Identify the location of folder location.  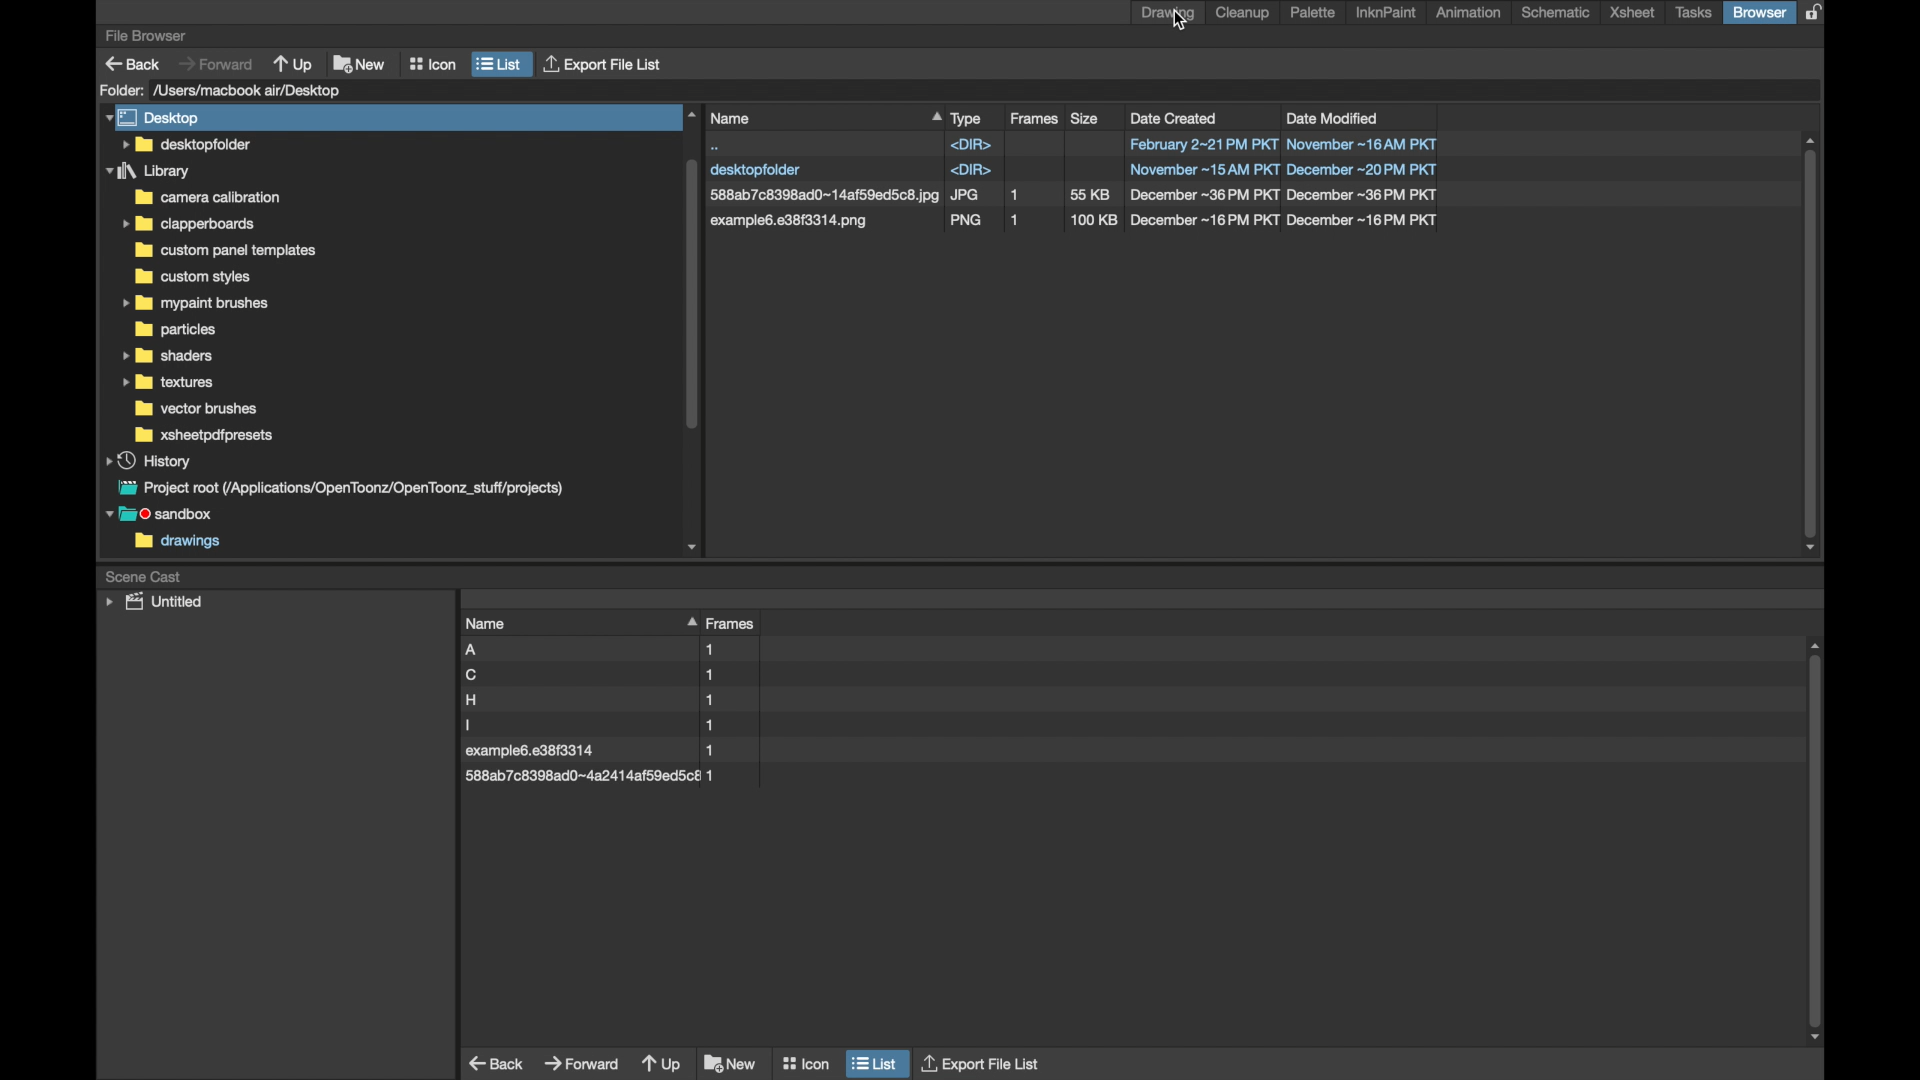
(251, 90).